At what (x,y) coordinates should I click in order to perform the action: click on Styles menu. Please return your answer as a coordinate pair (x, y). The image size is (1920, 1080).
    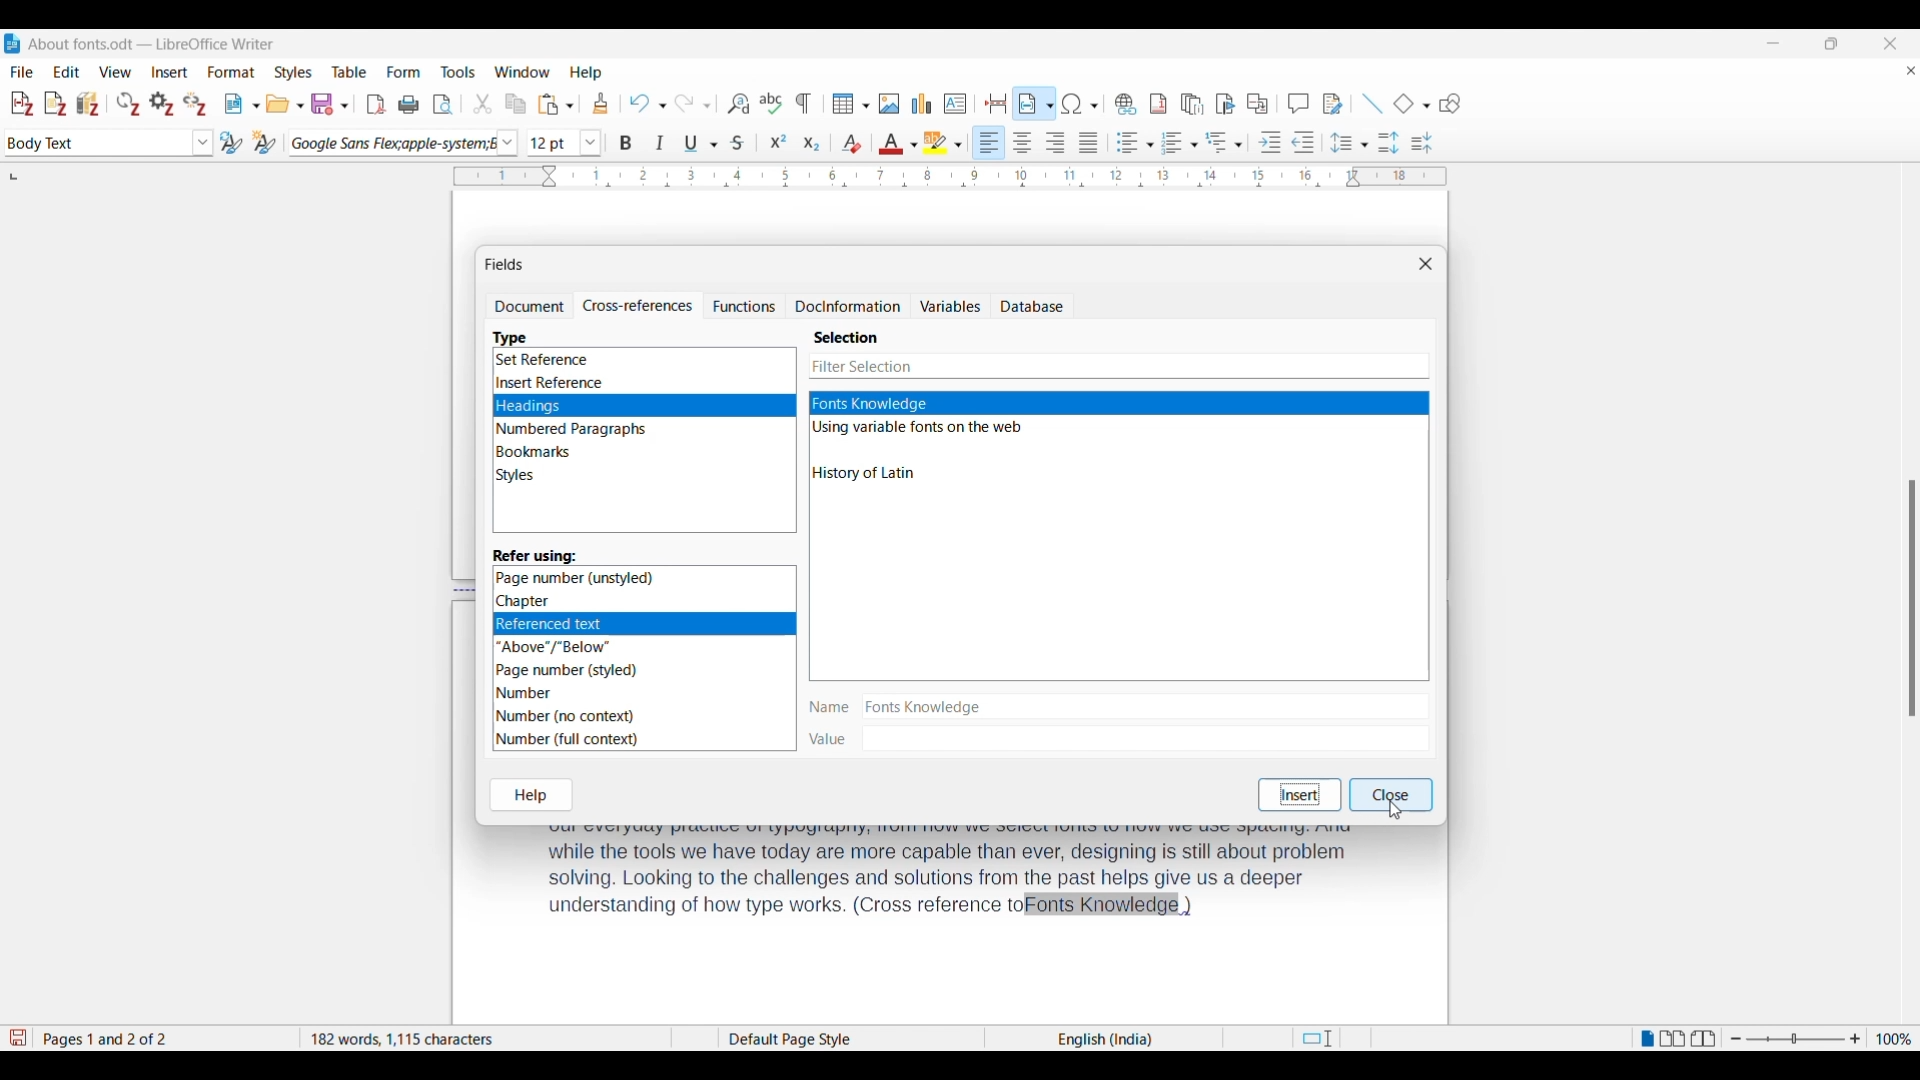
    Looking at the image, I should click on (293, 72).